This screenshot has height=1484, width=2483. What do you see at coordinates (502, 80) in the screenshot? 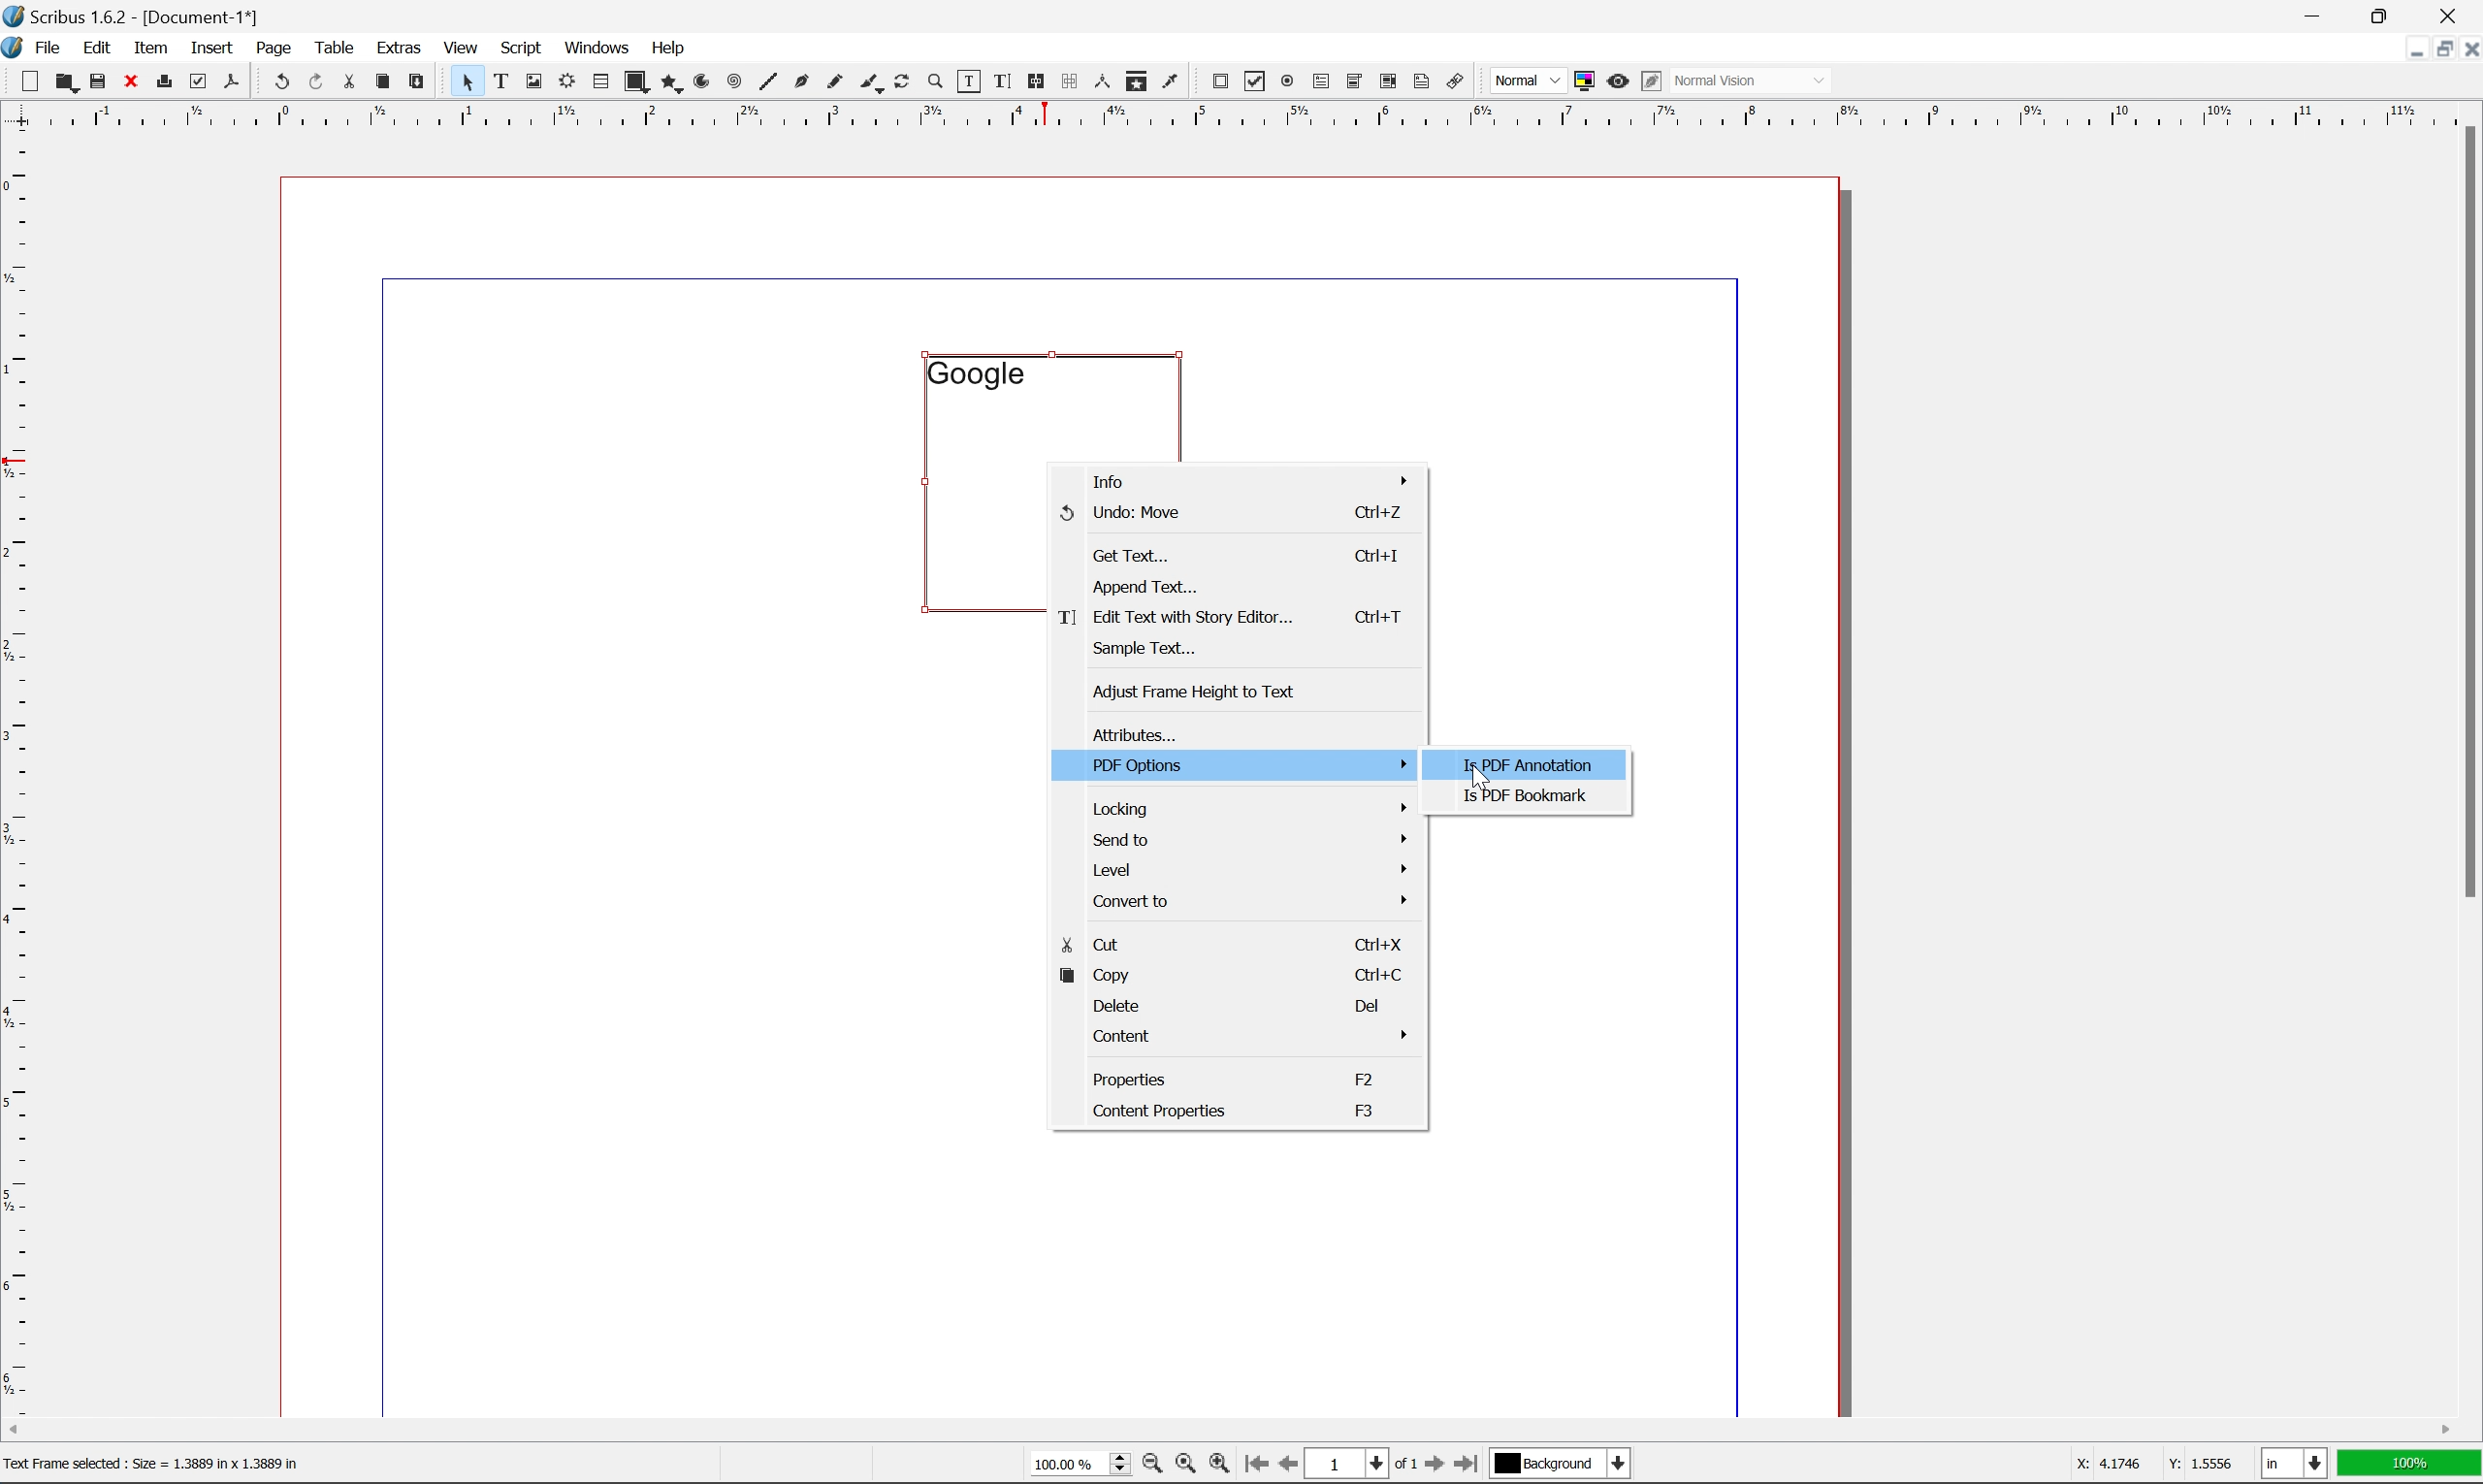
I see `text frame` at bounding box center [502, 80].